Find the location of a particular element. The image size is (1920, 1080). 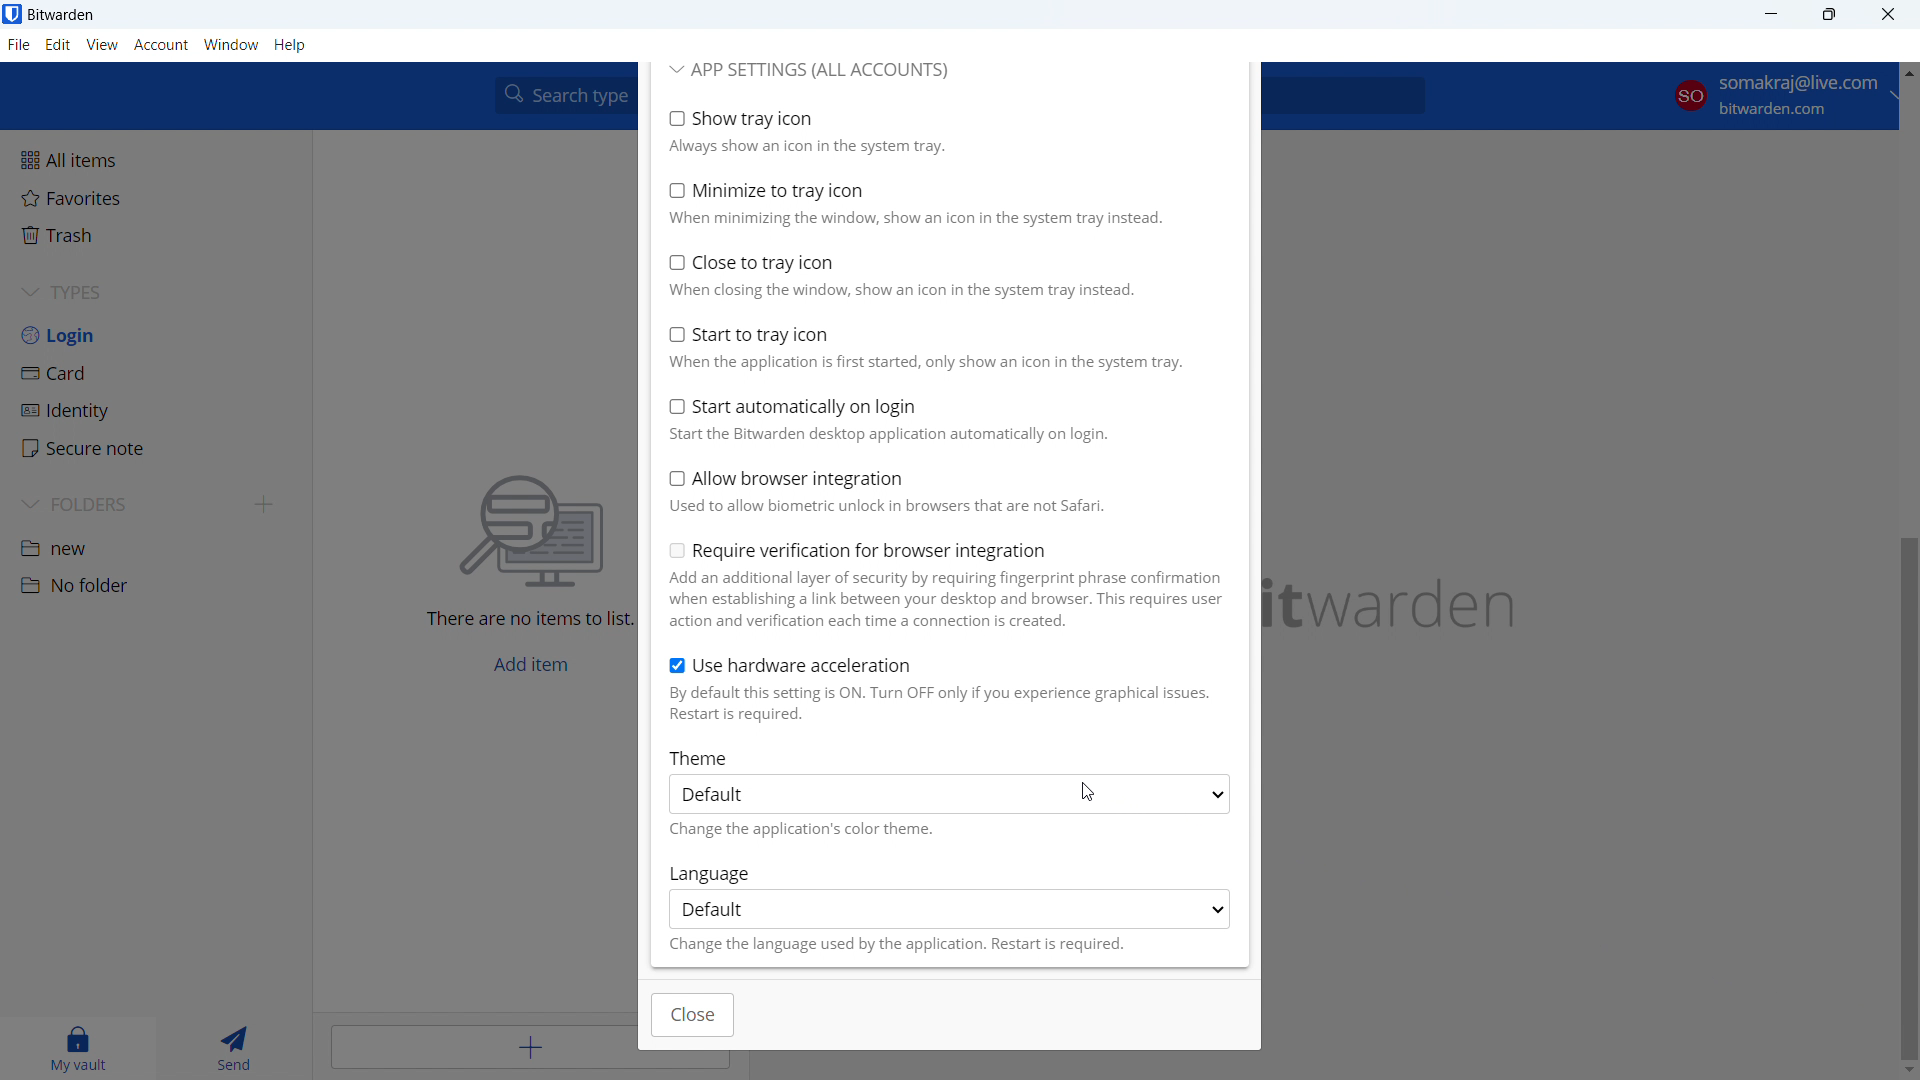

view is located at coordinates (101, 45).